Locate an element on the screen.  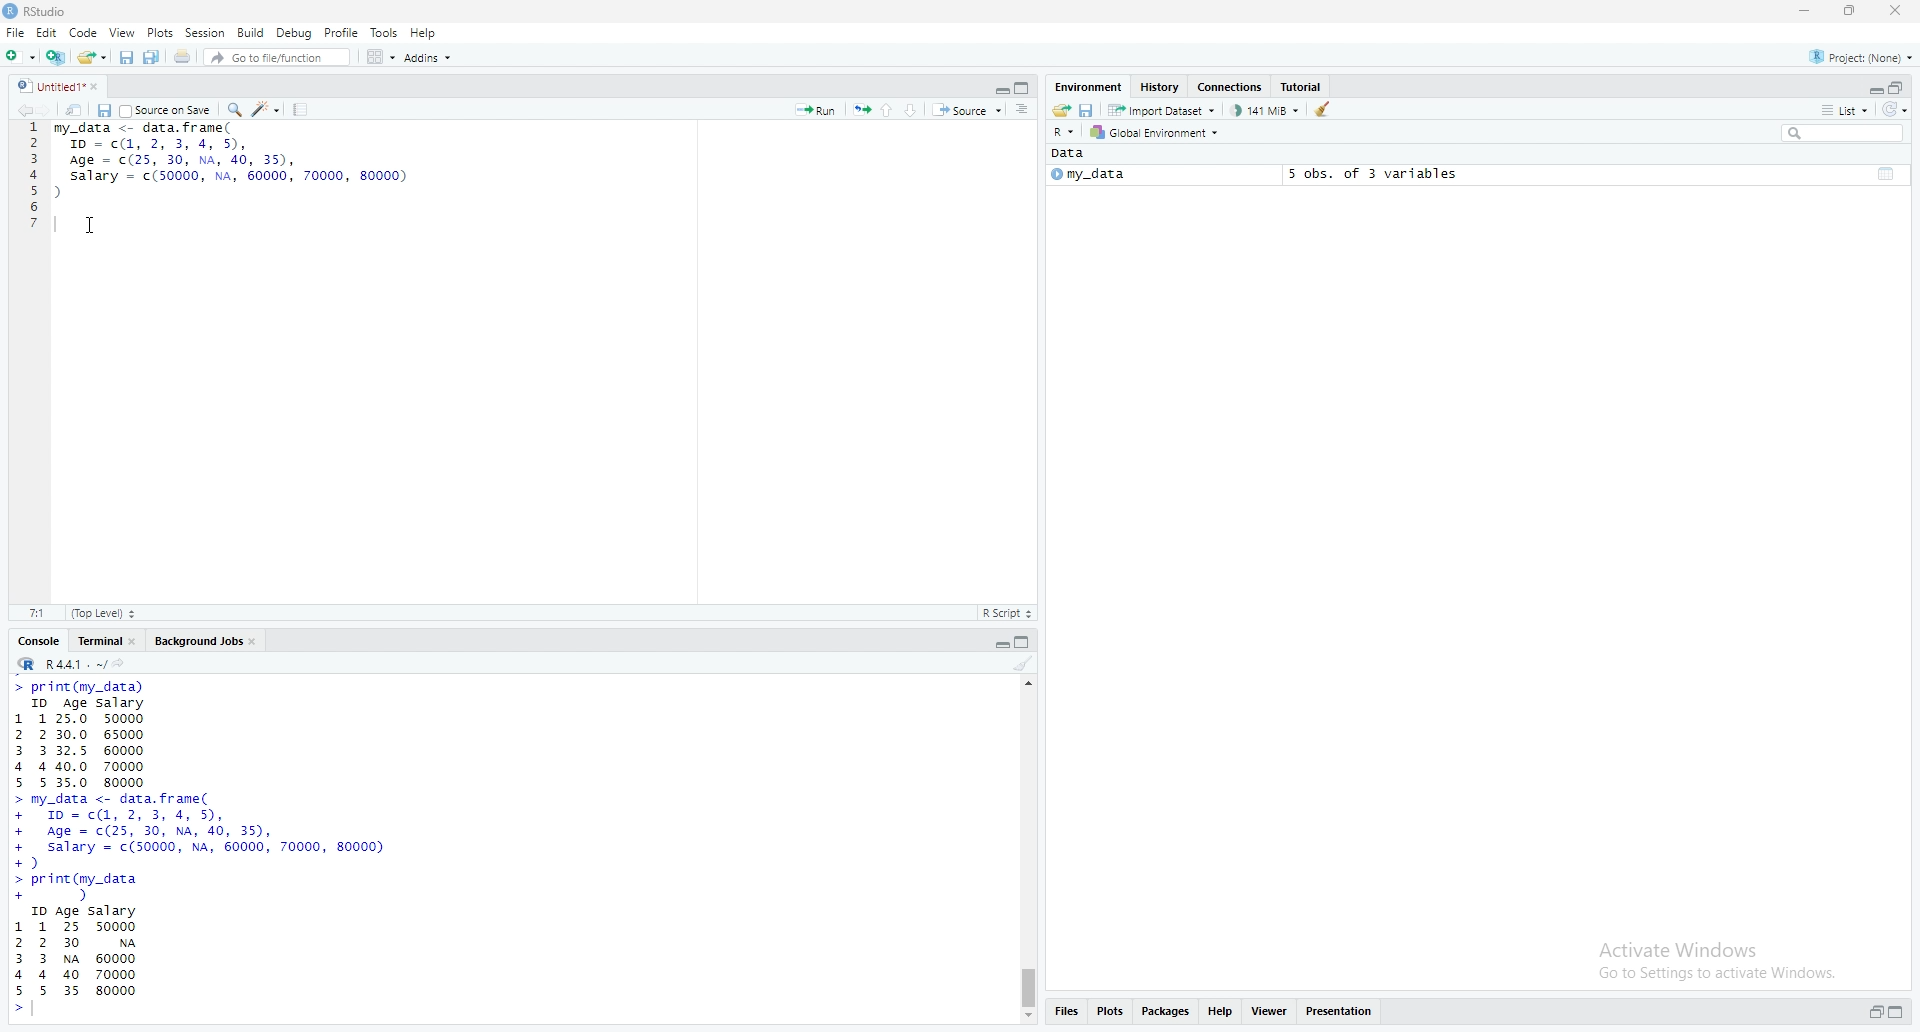
global environment is located at coordinates (1157, 133).